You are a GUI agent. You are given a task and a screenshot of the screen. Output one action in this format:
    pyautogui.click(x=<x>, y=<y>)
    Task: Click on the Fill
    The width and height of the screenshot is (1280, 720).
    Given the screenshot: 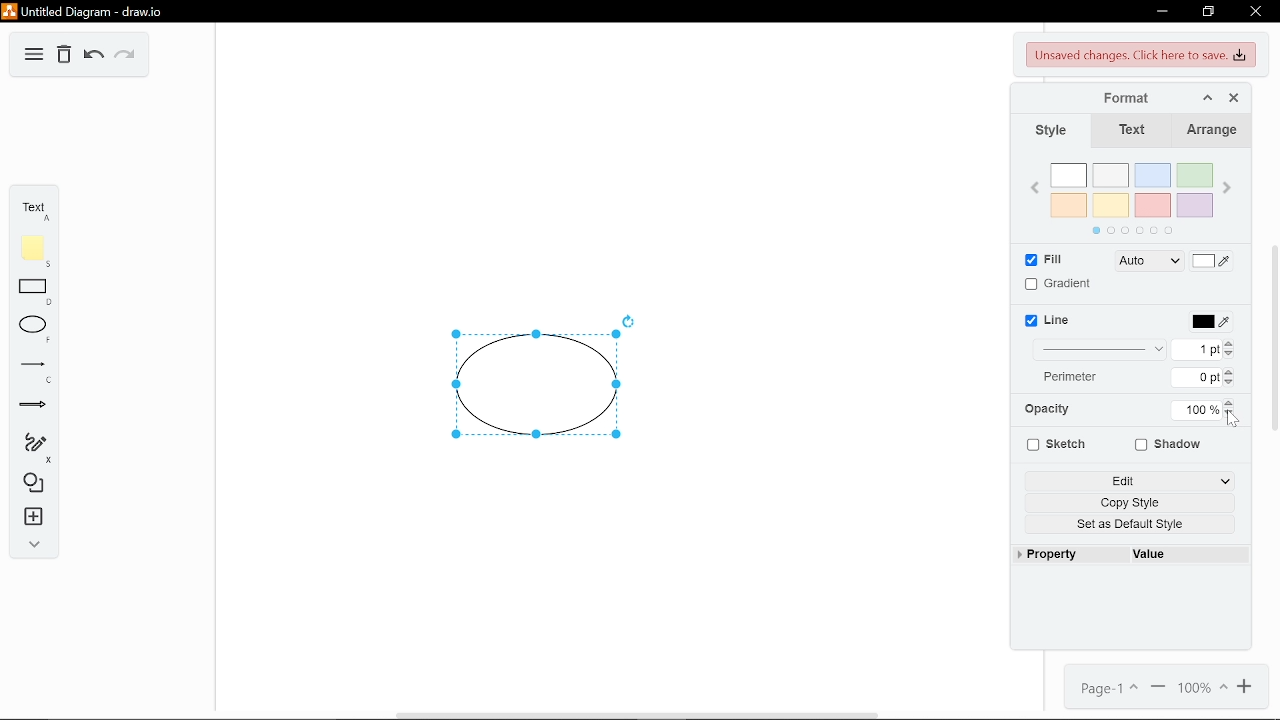 What is the action you would take?
    pyautogui.click(x=1044, y=260)
    